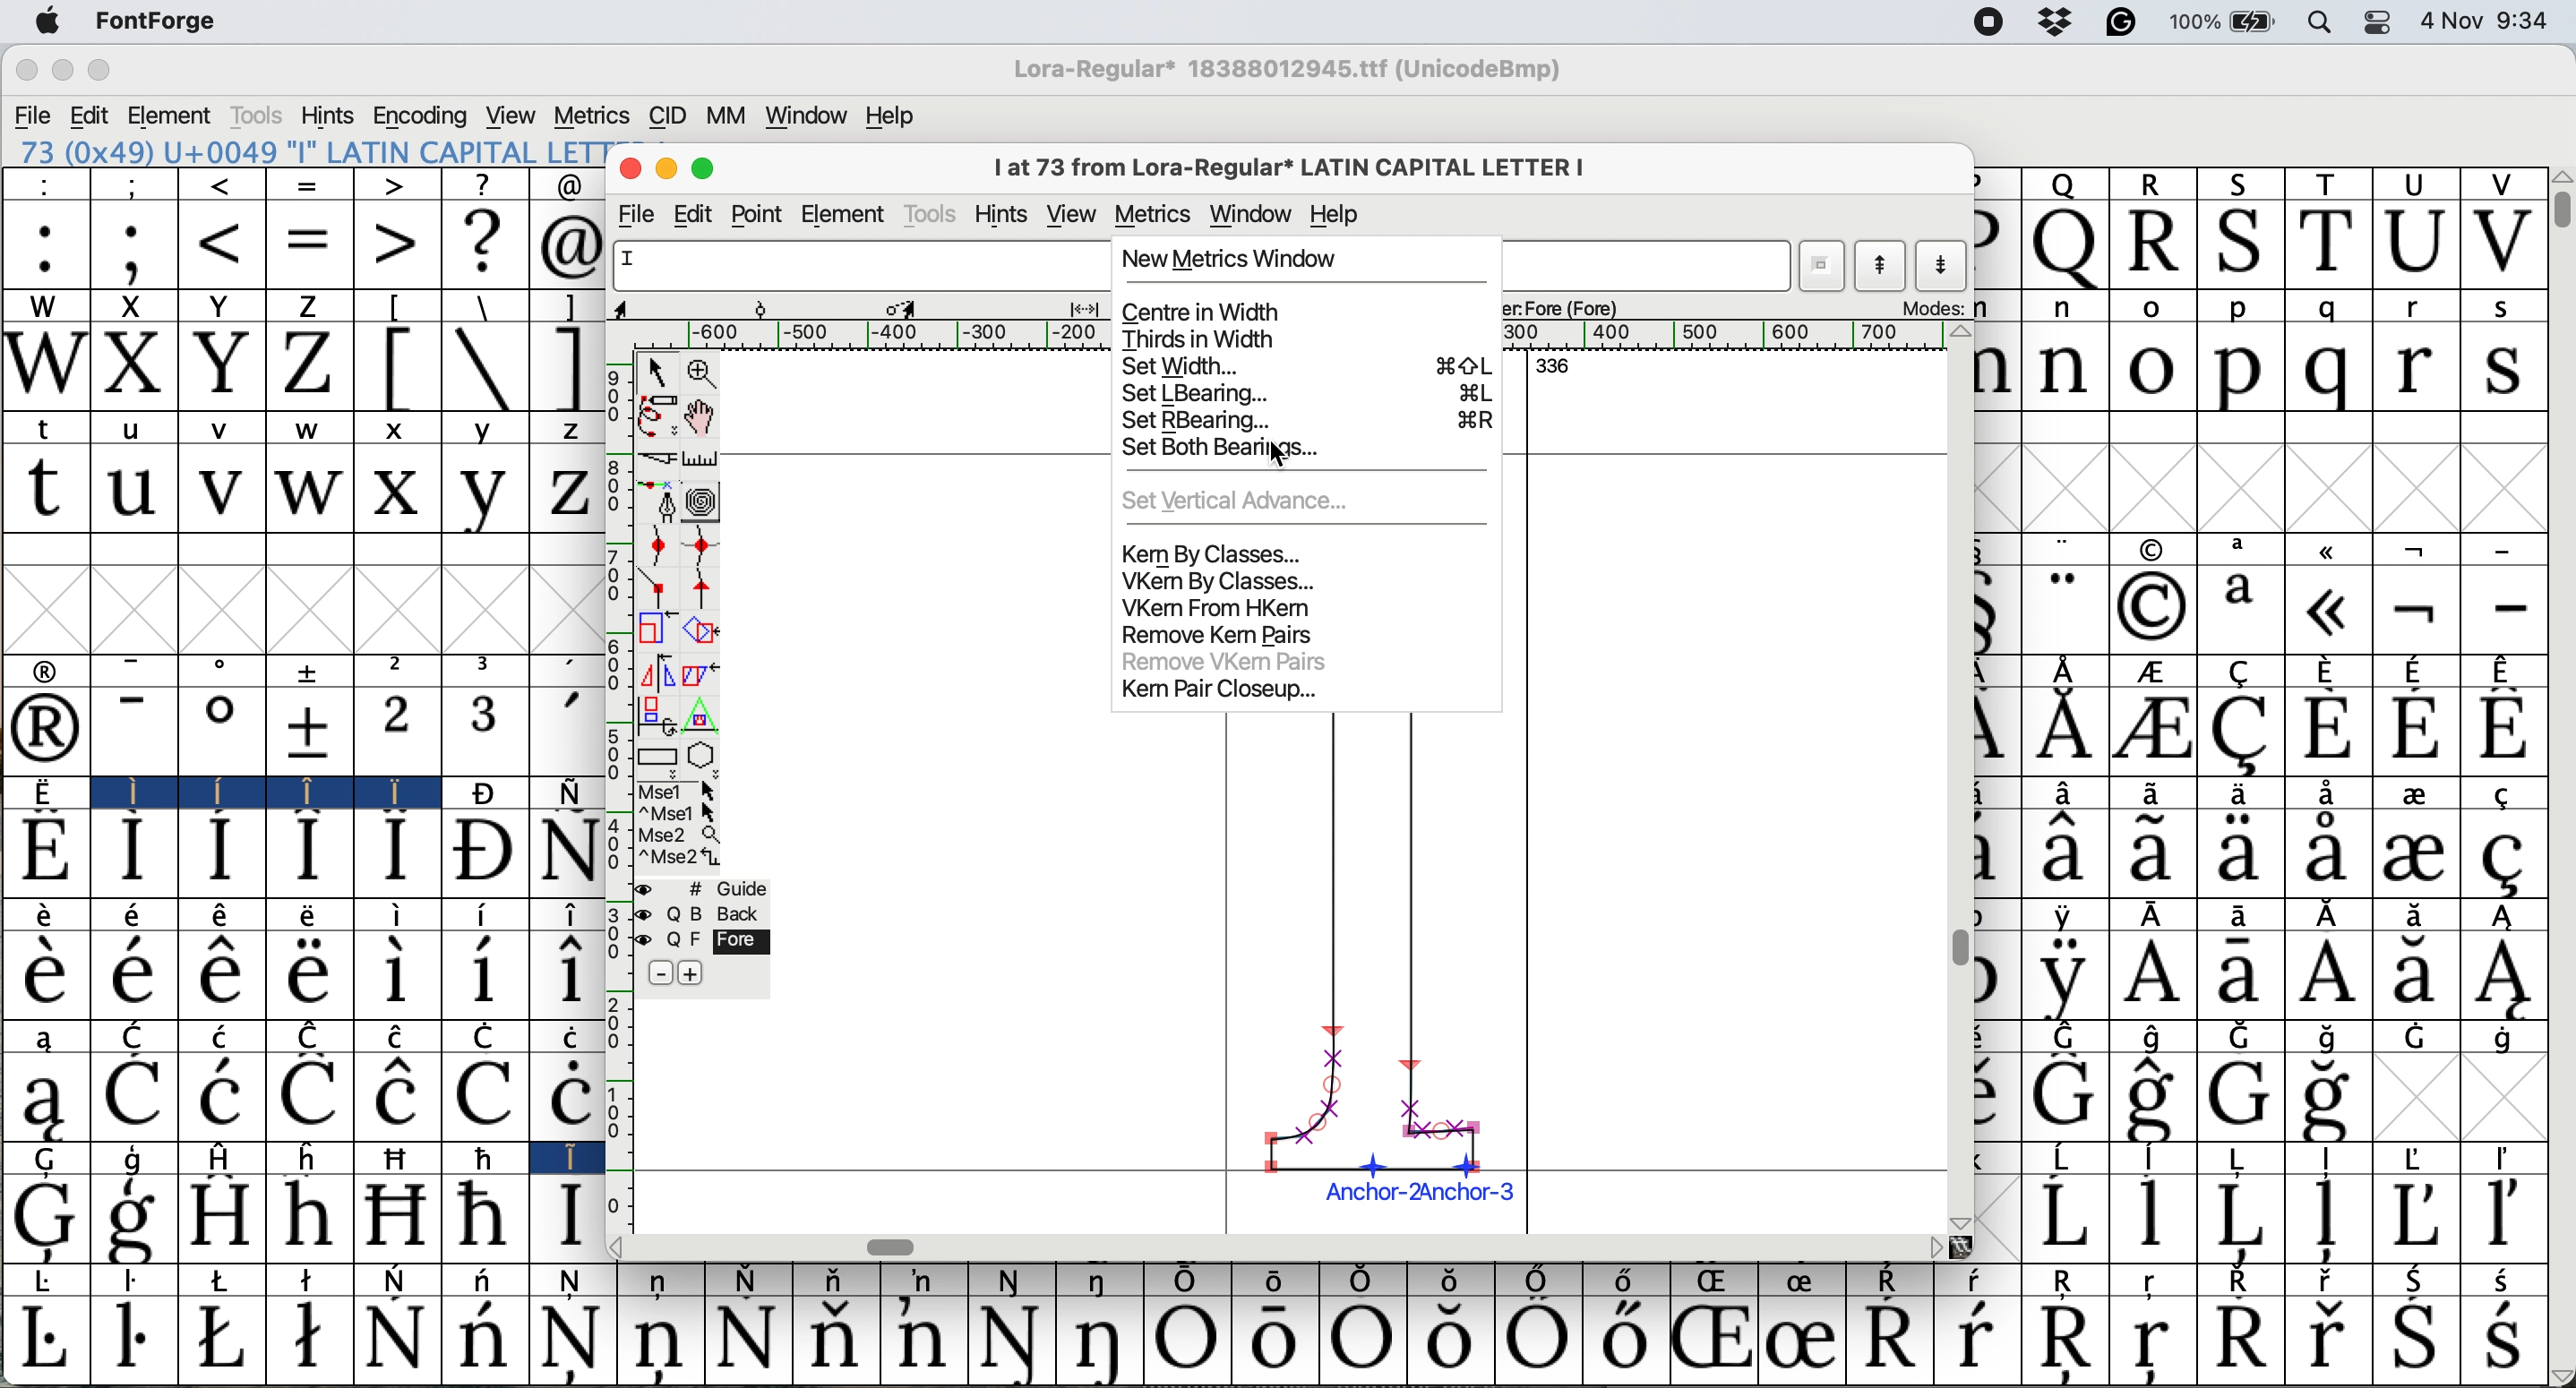  Describe the element at coordinates (1446, 1280) in the screenshot. I see `Symbol` at that location.